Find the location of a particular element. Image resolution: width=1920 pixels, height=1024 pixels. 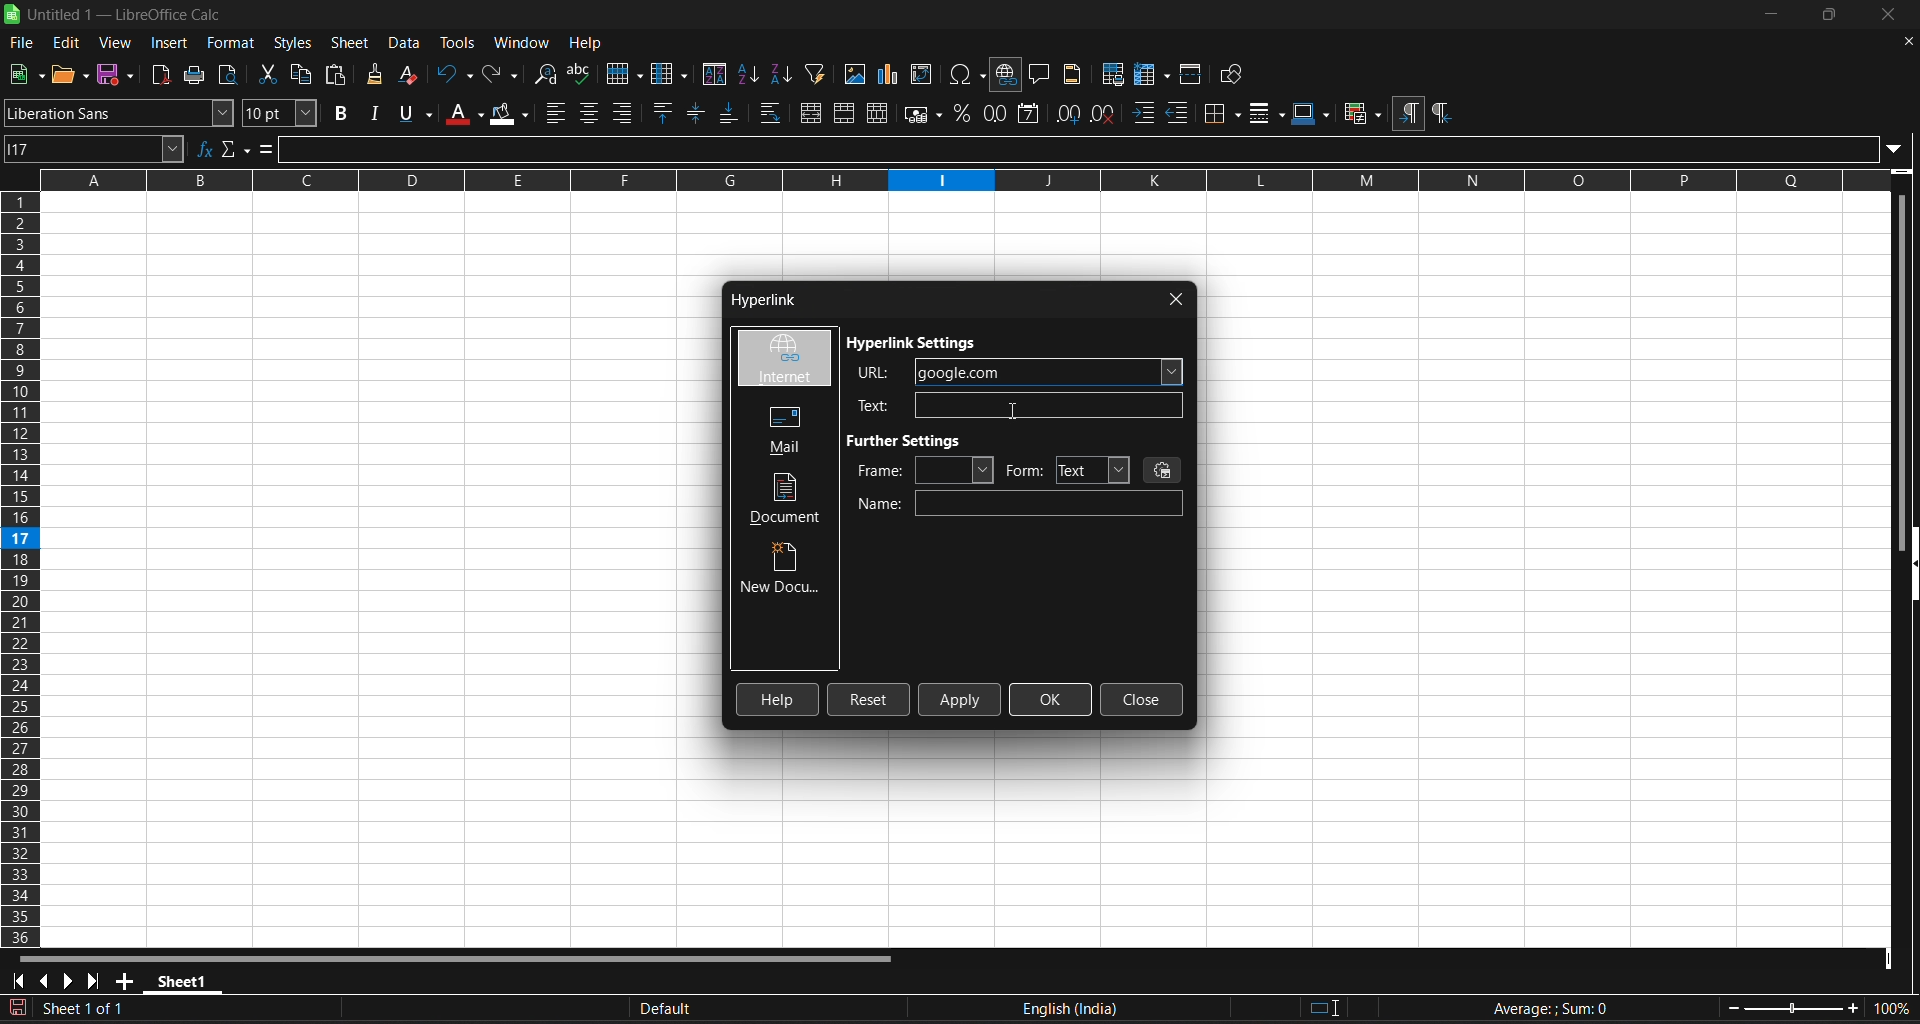

hyperlink is located at coordinates (760, 302).